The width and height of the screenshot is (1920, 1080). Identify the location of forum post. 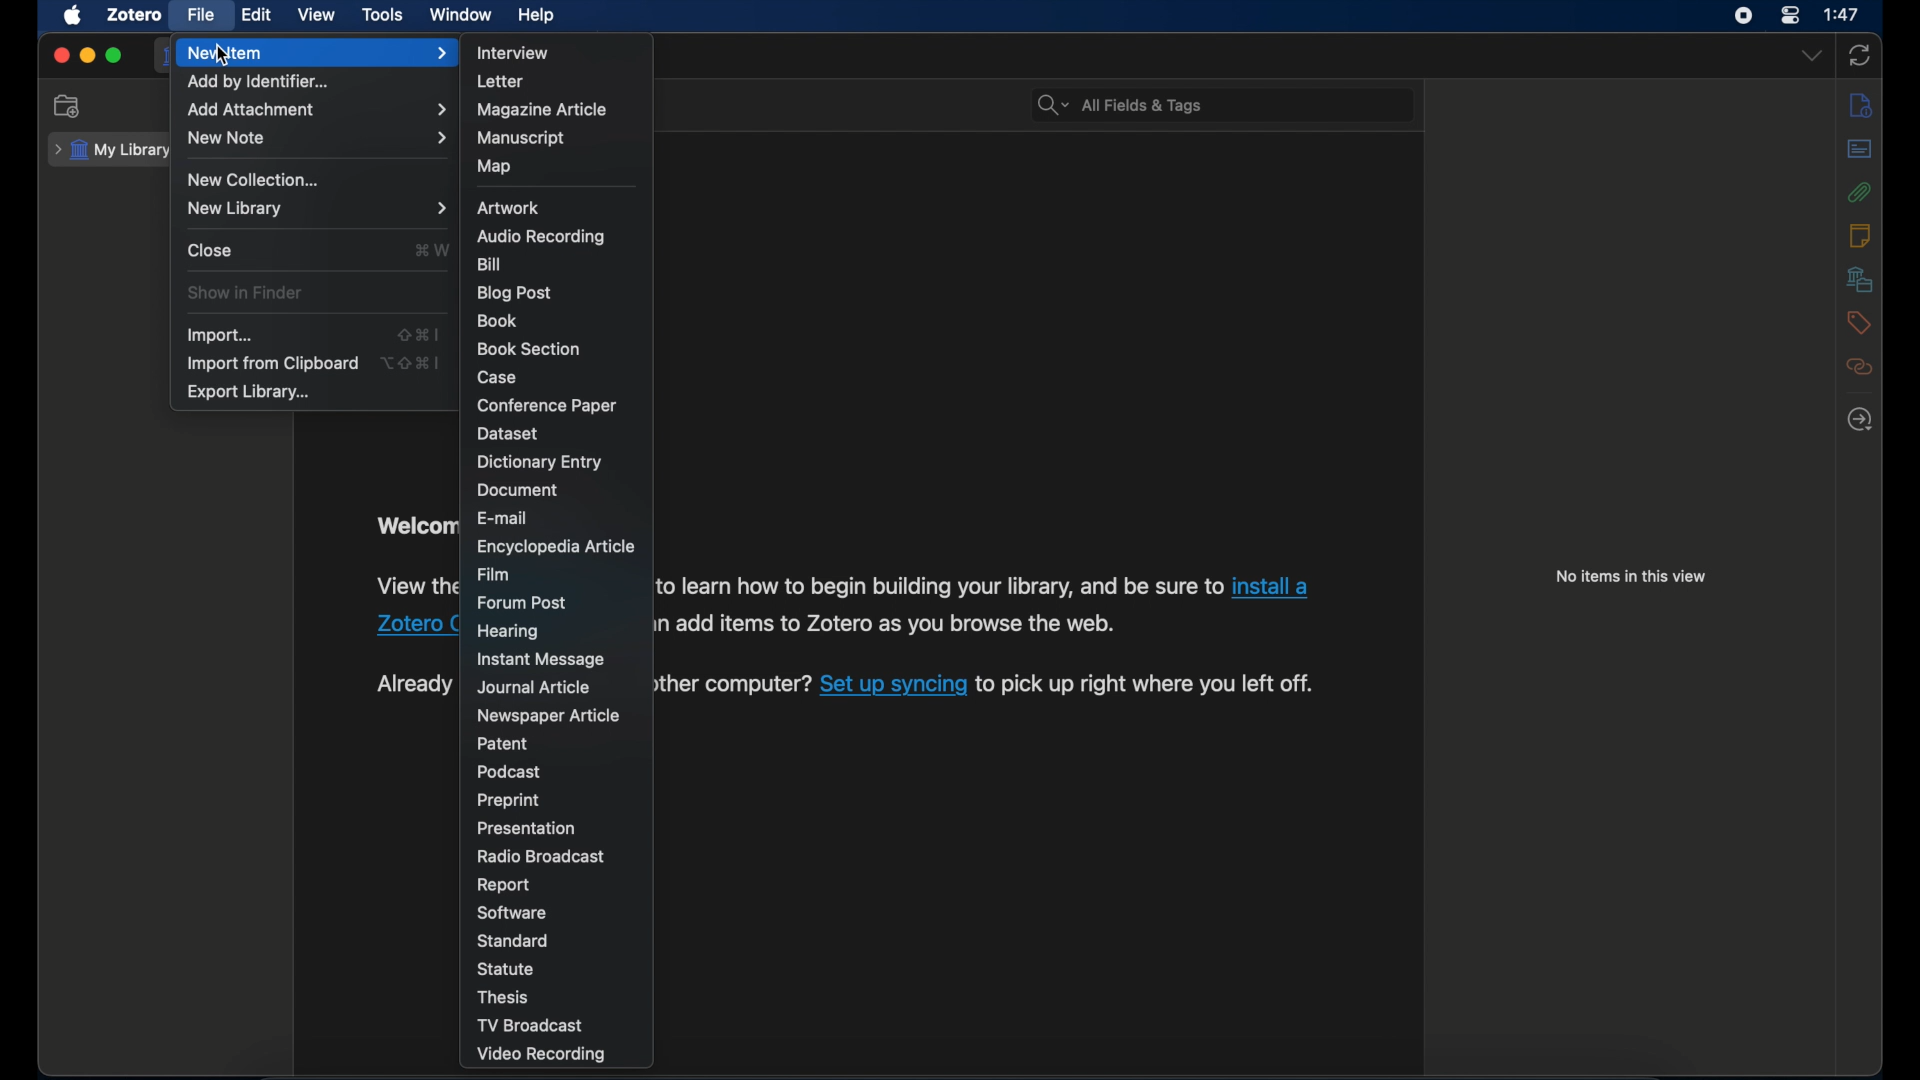
(523, 603).